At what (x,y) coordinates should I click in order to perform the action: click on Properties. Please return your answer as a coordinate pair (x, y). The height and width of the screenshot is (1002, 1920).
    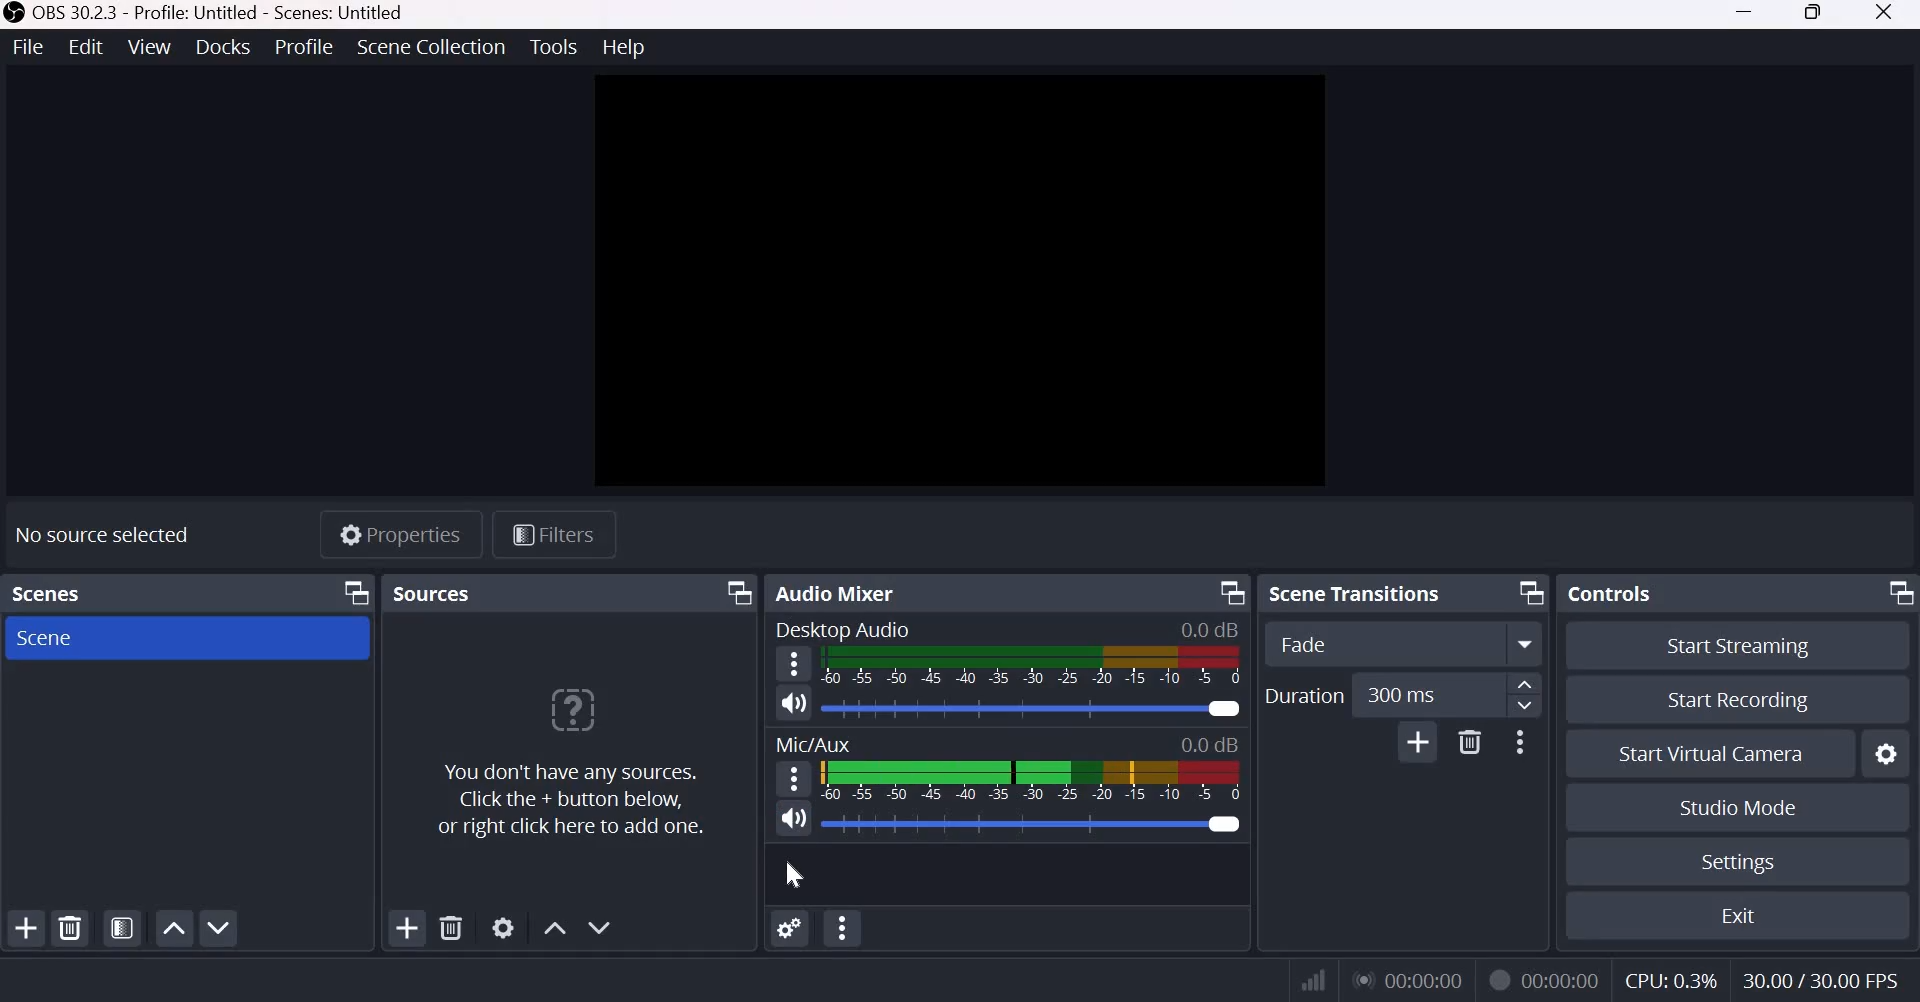
    Looking at the image, I should click on (405, 534).